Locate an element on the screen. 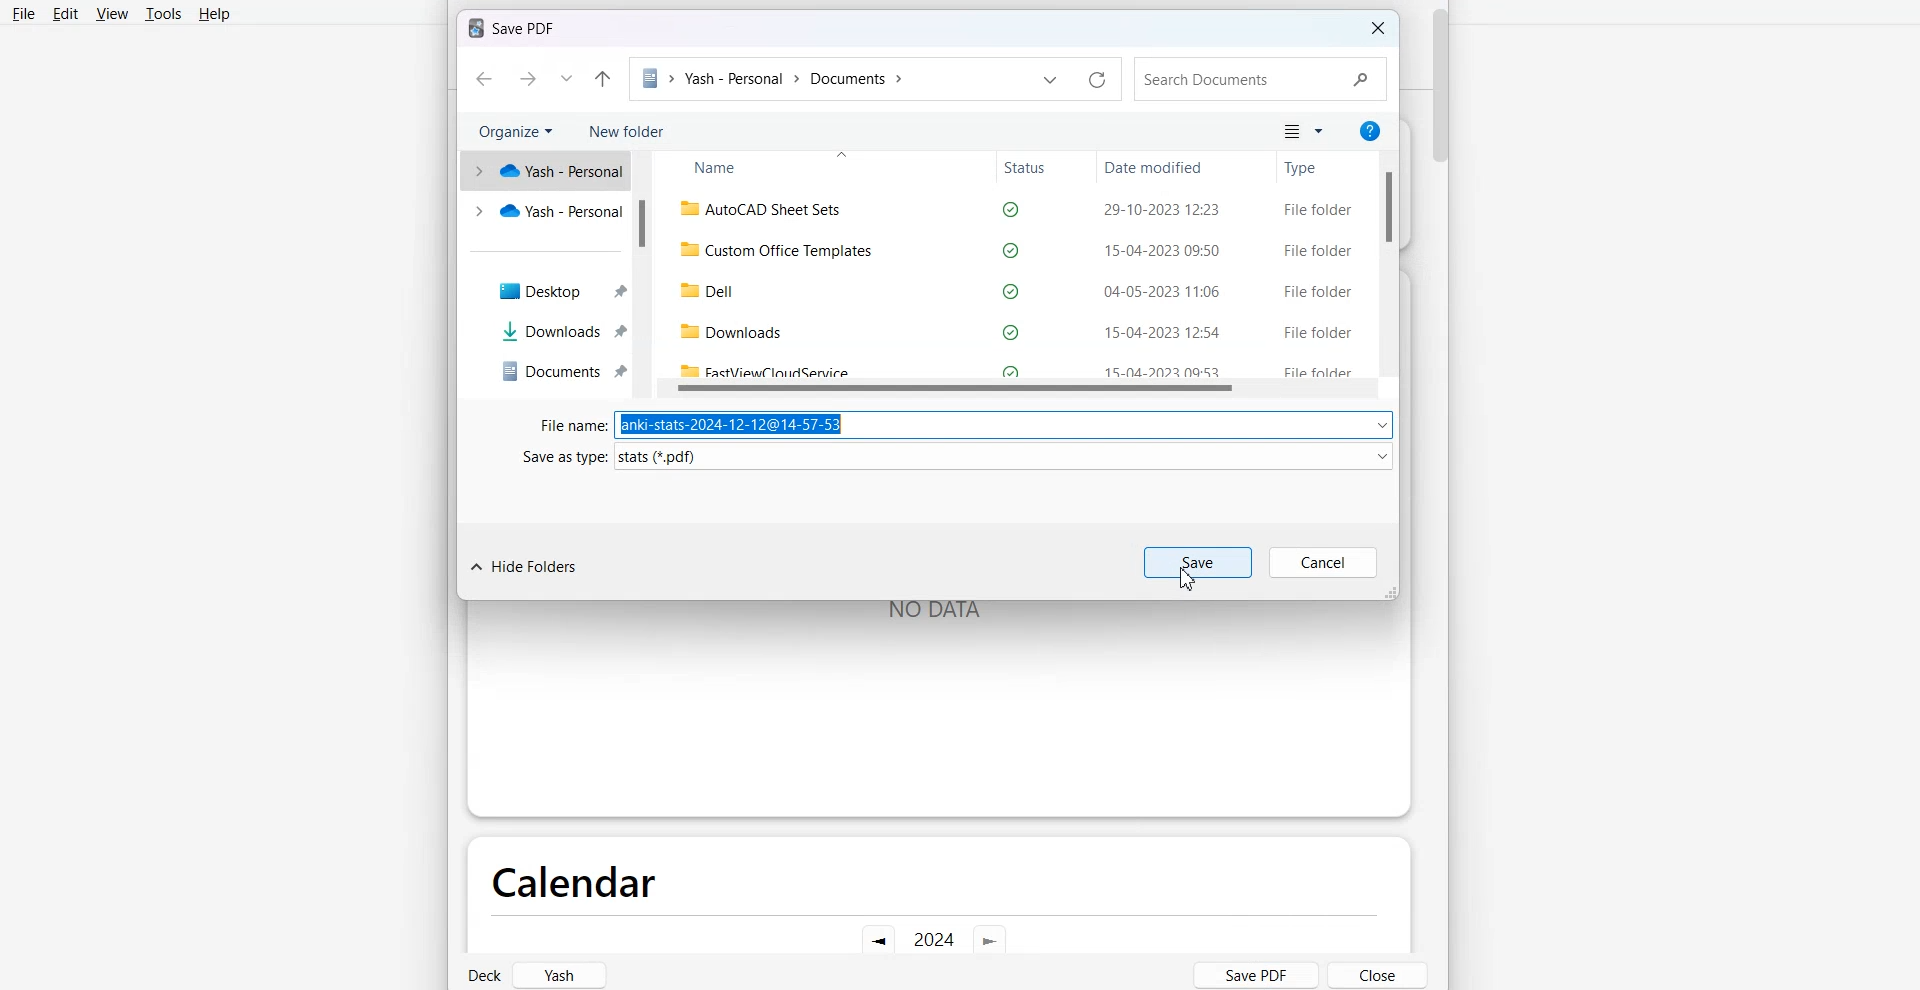 The width and height of the screenshot is (1920, 990). Desktop is located at coordinates (542, 291).